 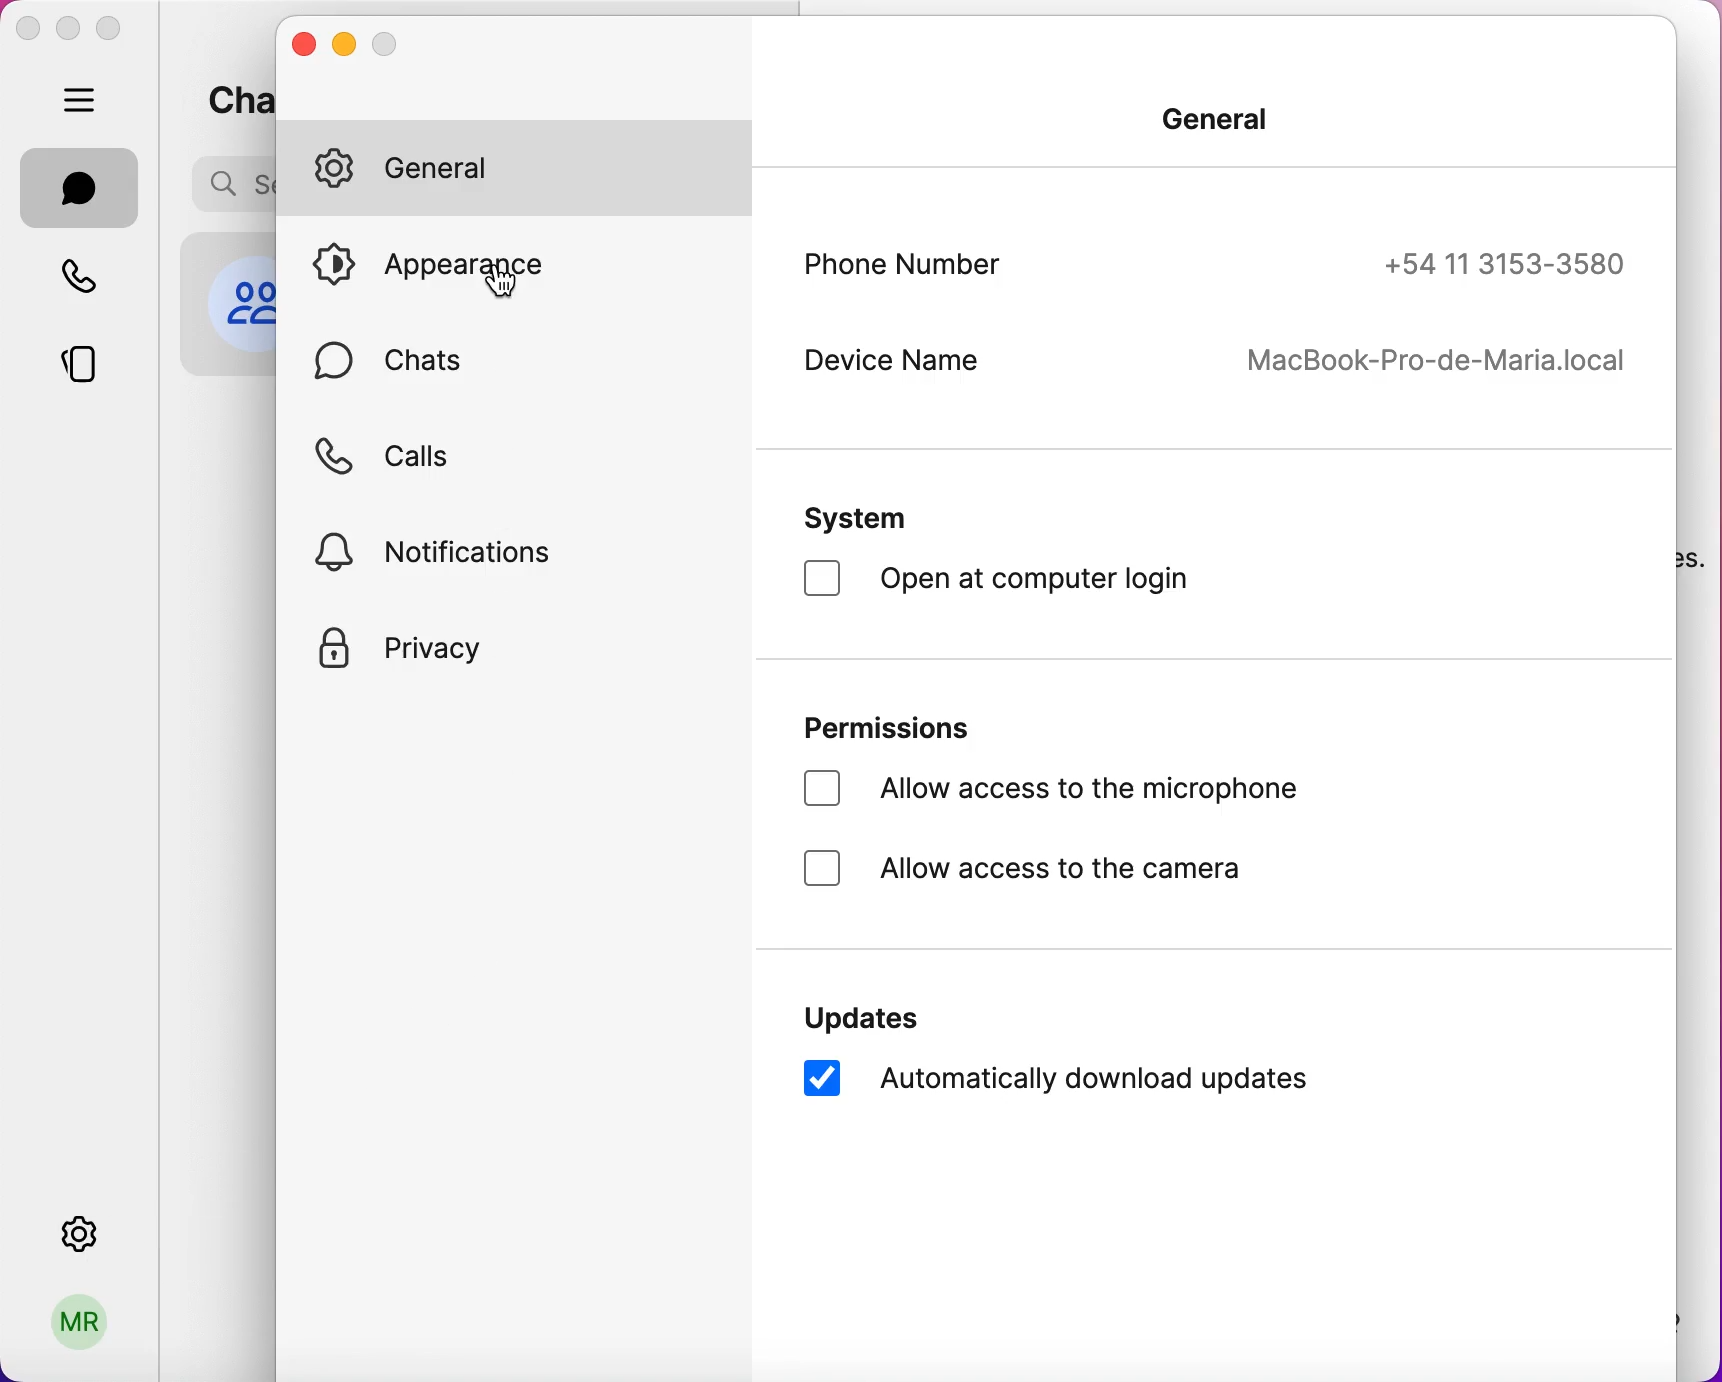 I want to click on allow access to the camera, so click(x=1095, y=875).